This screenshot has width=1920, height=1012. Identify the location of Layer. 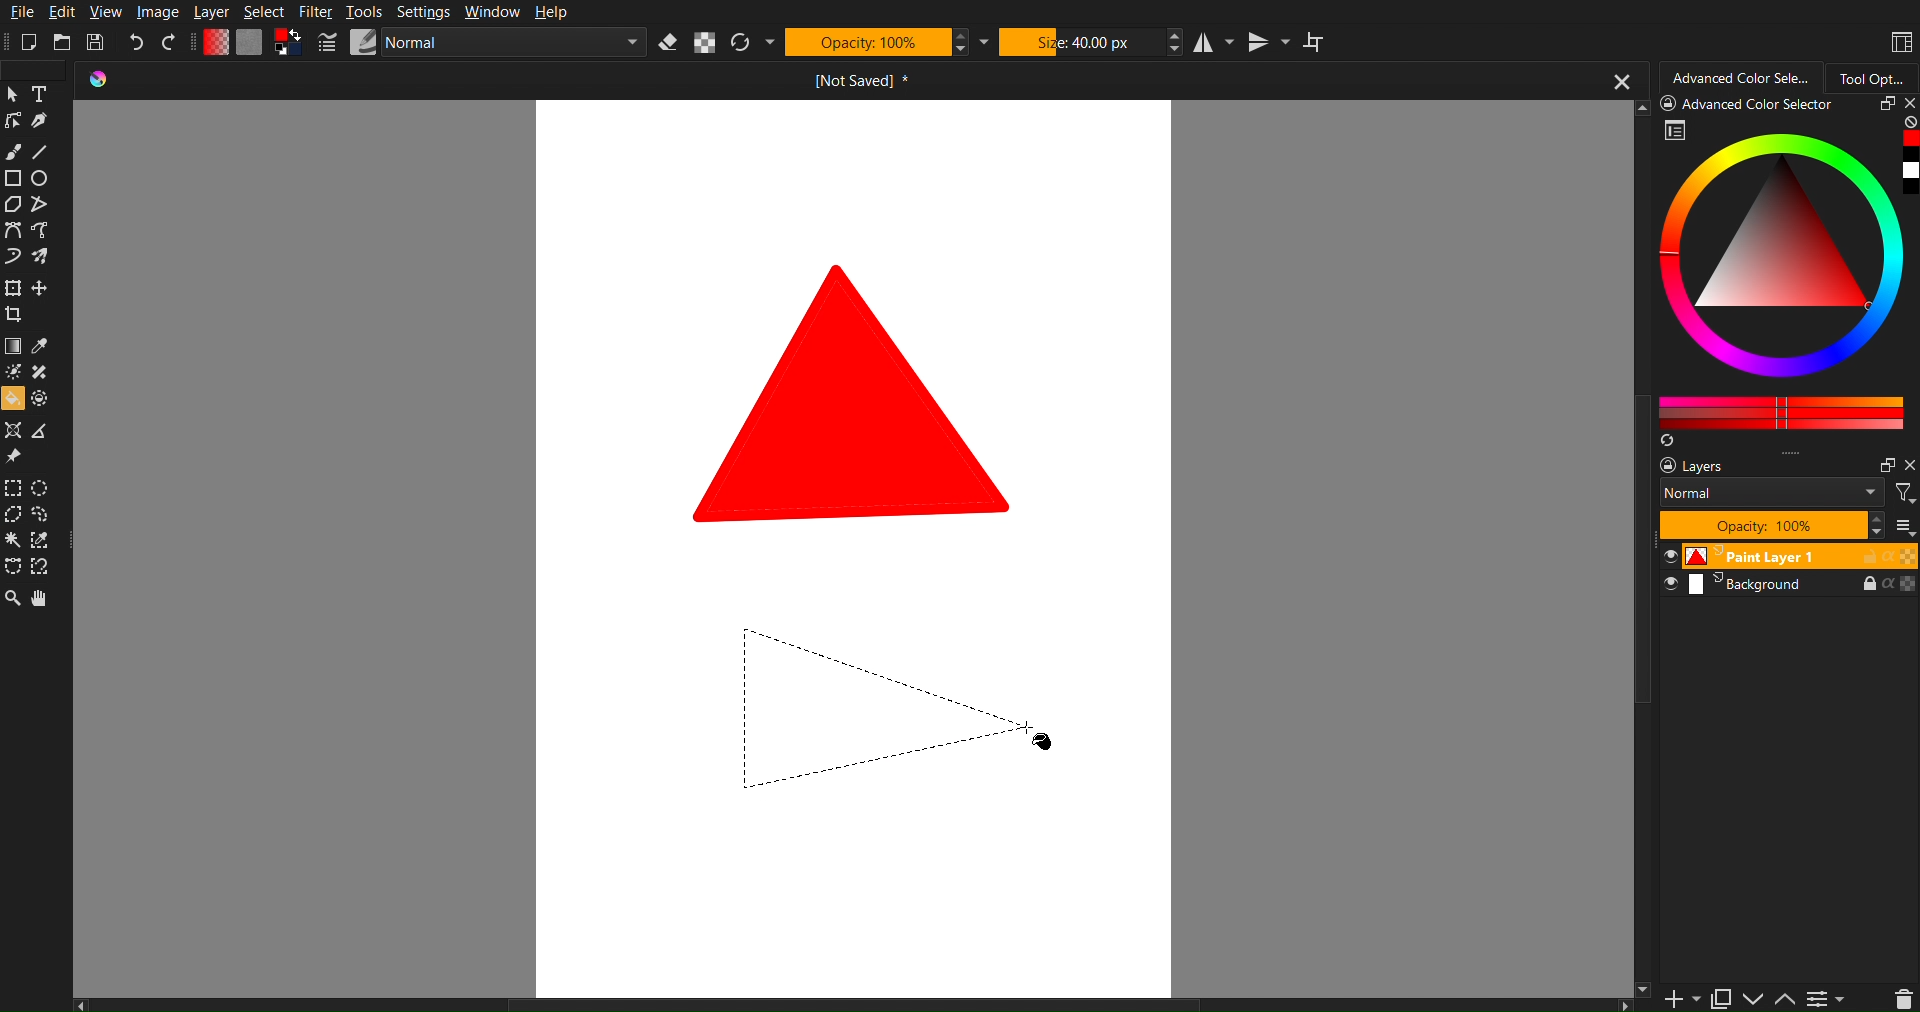
(211, 12).